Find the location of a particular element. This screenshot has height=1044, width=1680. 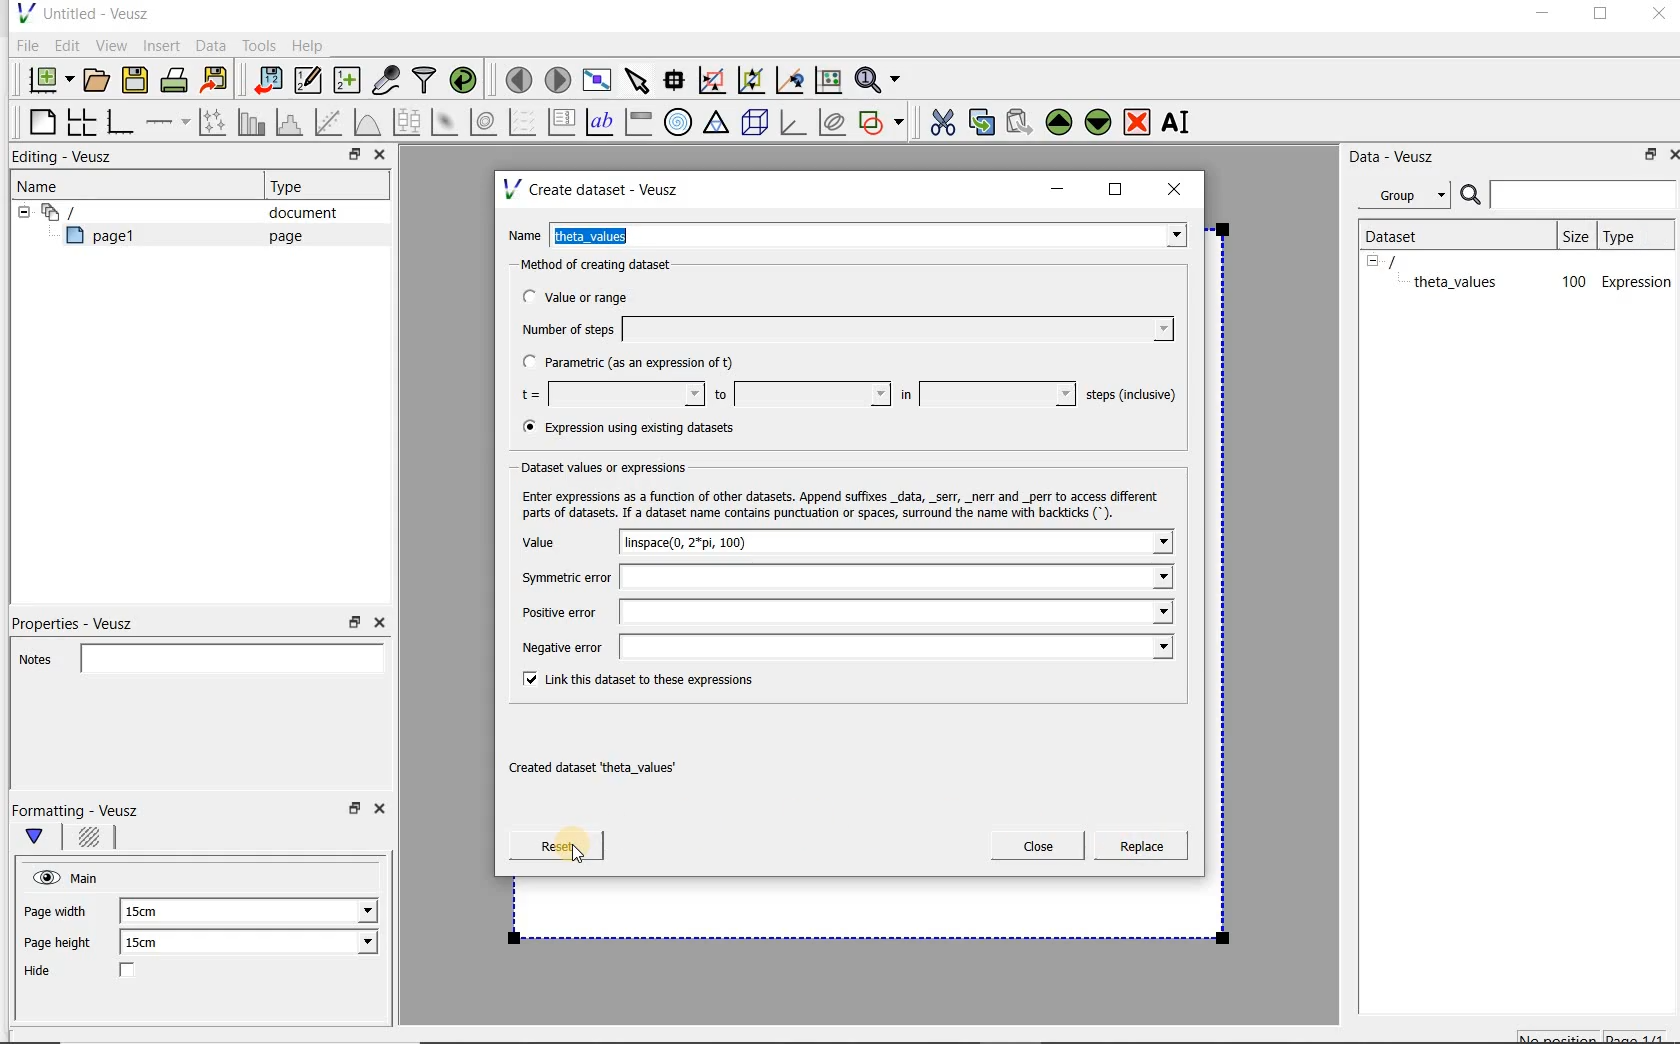

rename the selected widget is located at coordinates (1180, 122).